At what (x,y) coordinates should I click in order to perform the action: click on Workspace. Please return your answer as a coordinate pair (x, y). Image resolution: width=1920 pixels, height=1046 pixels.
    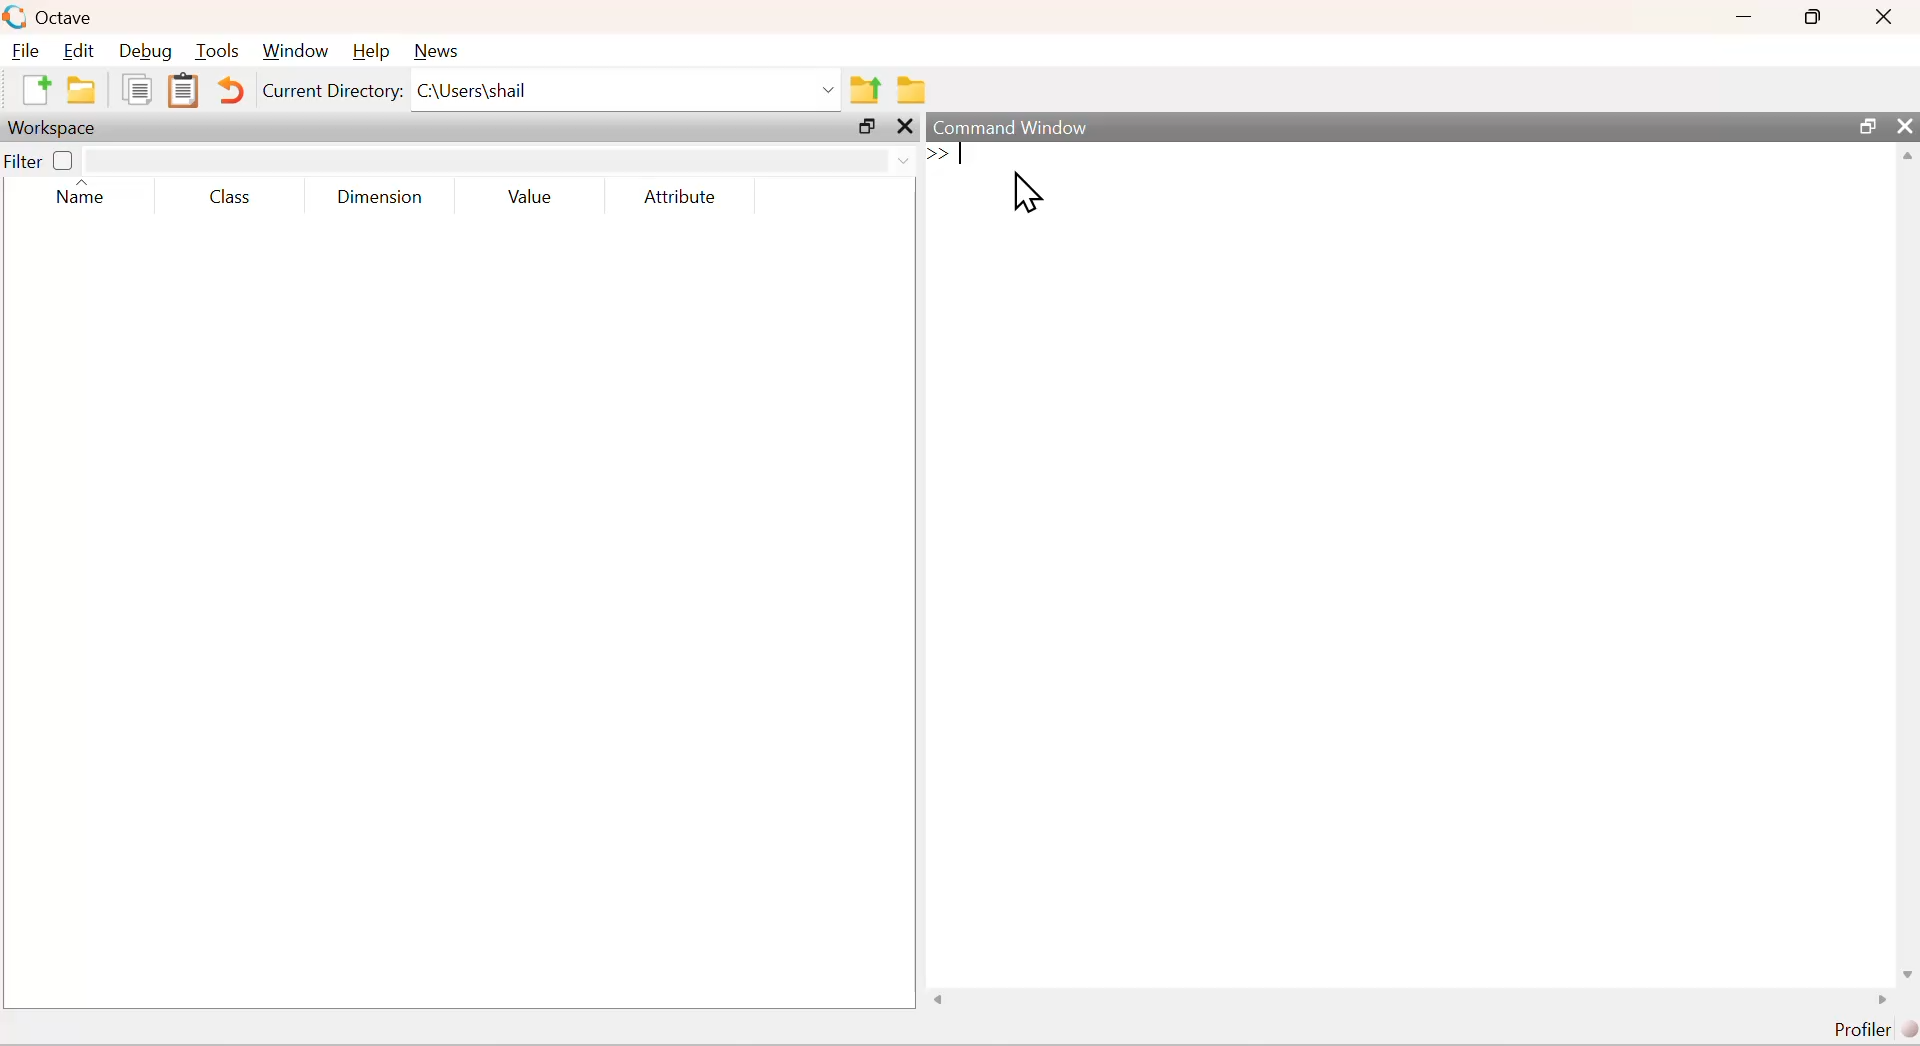
    Looking at the image, I should click on (54, 127).